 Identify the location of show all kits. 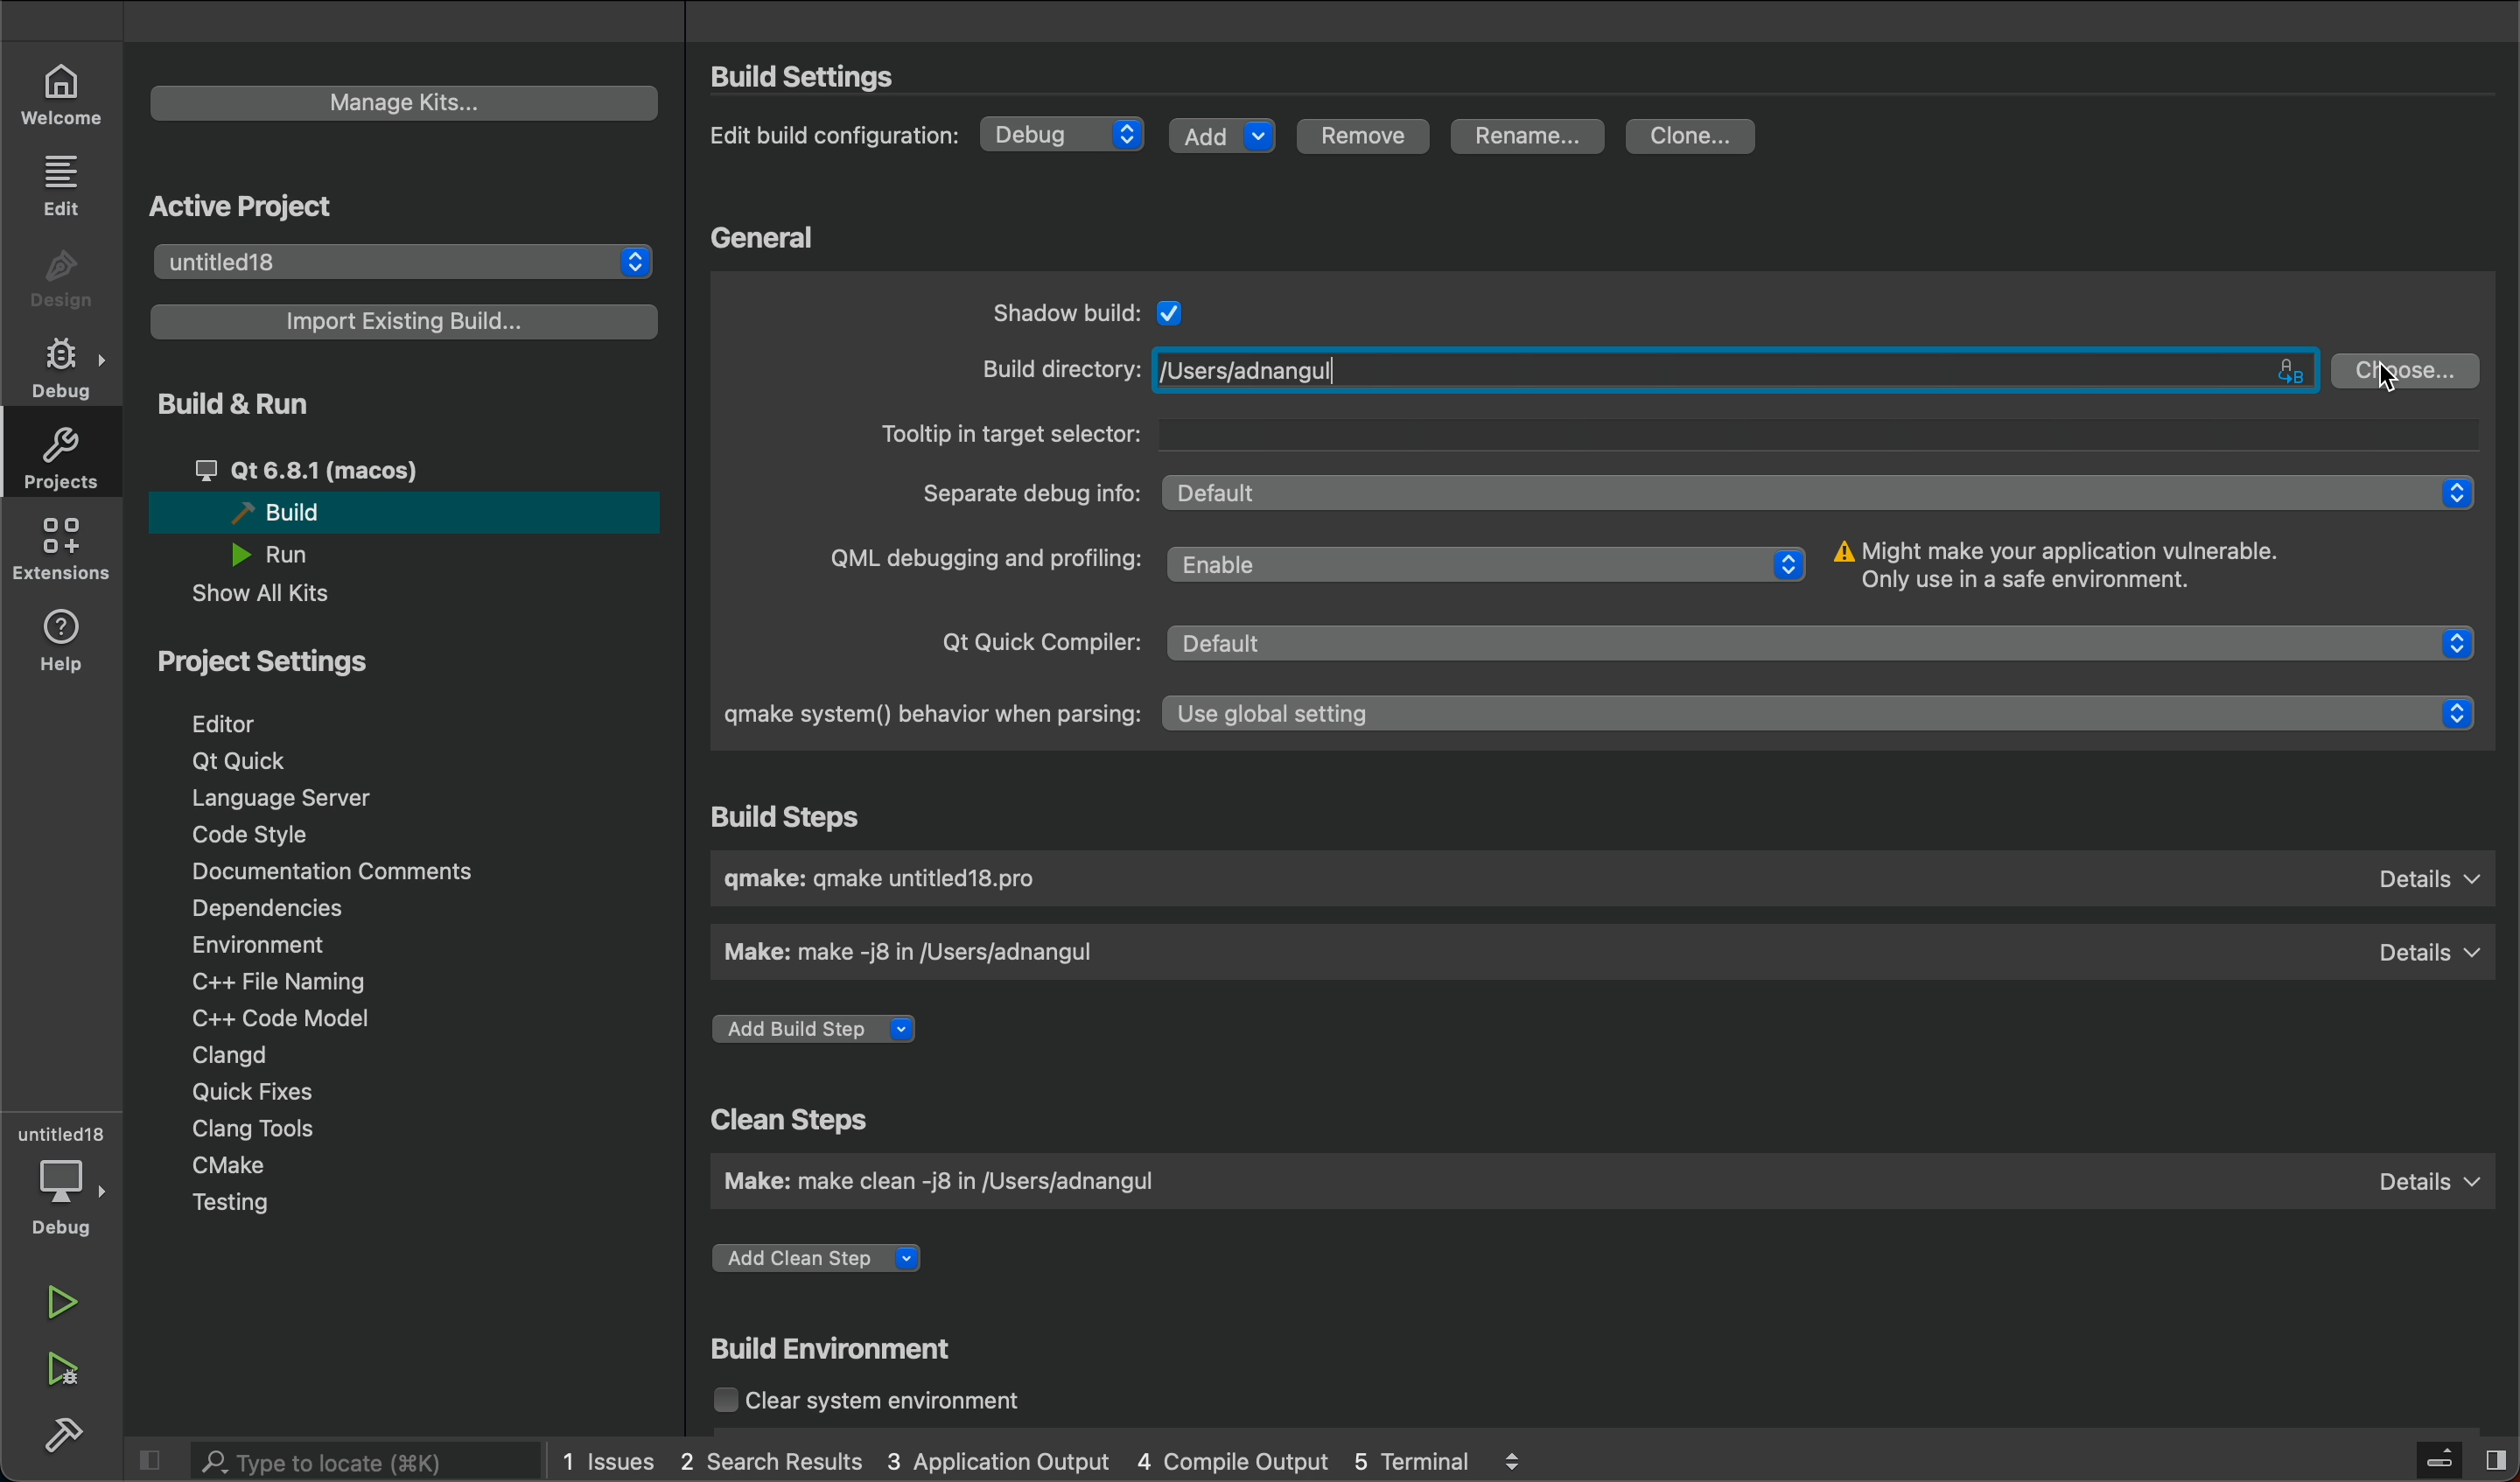
(260, 596).